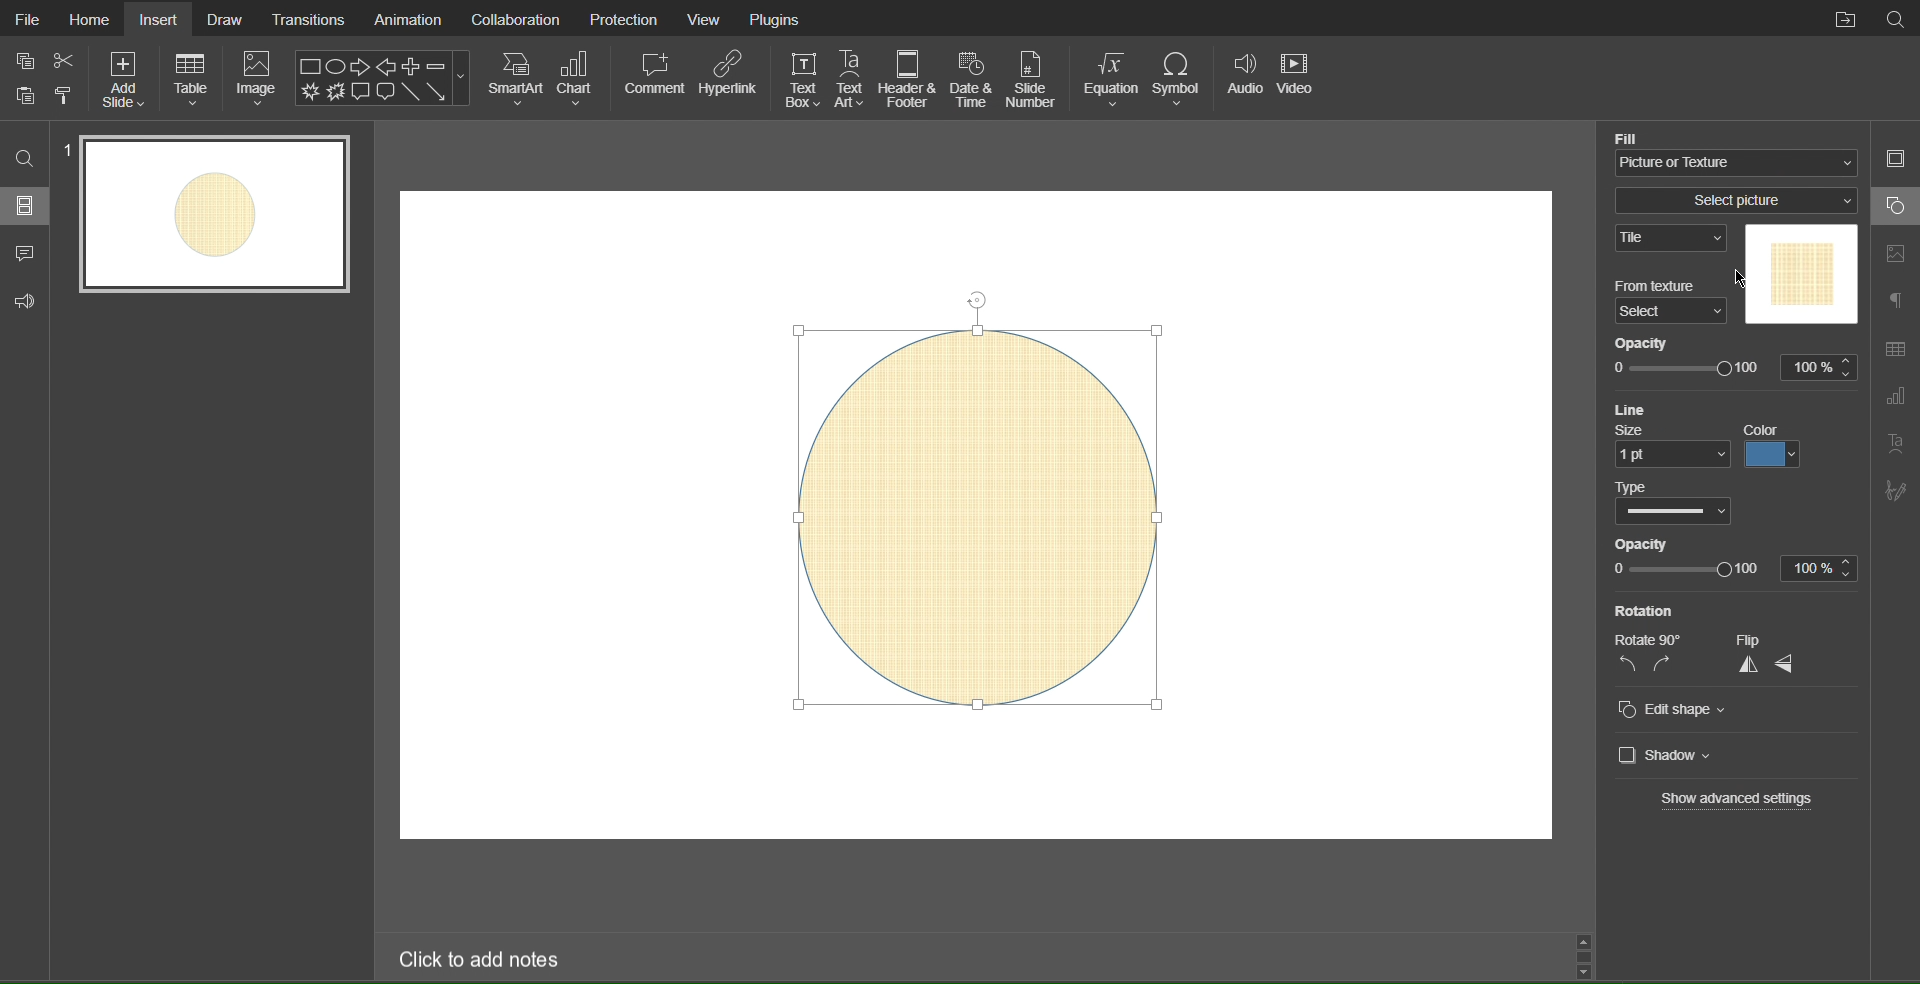  Describe the element at coordinates (1622, 665) in the screenshot. I see `rotate left` at that location.